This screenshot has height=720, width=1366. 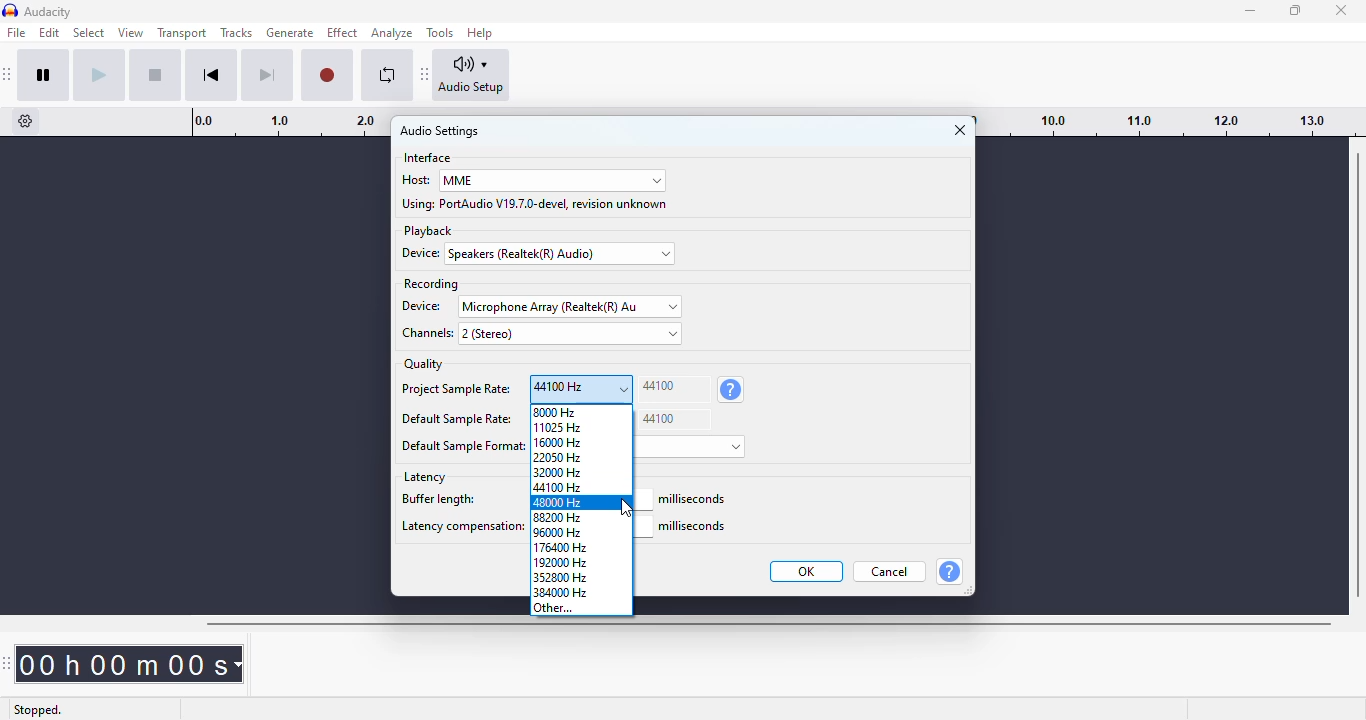 I want to click on stop, so click(x=155, y=75).